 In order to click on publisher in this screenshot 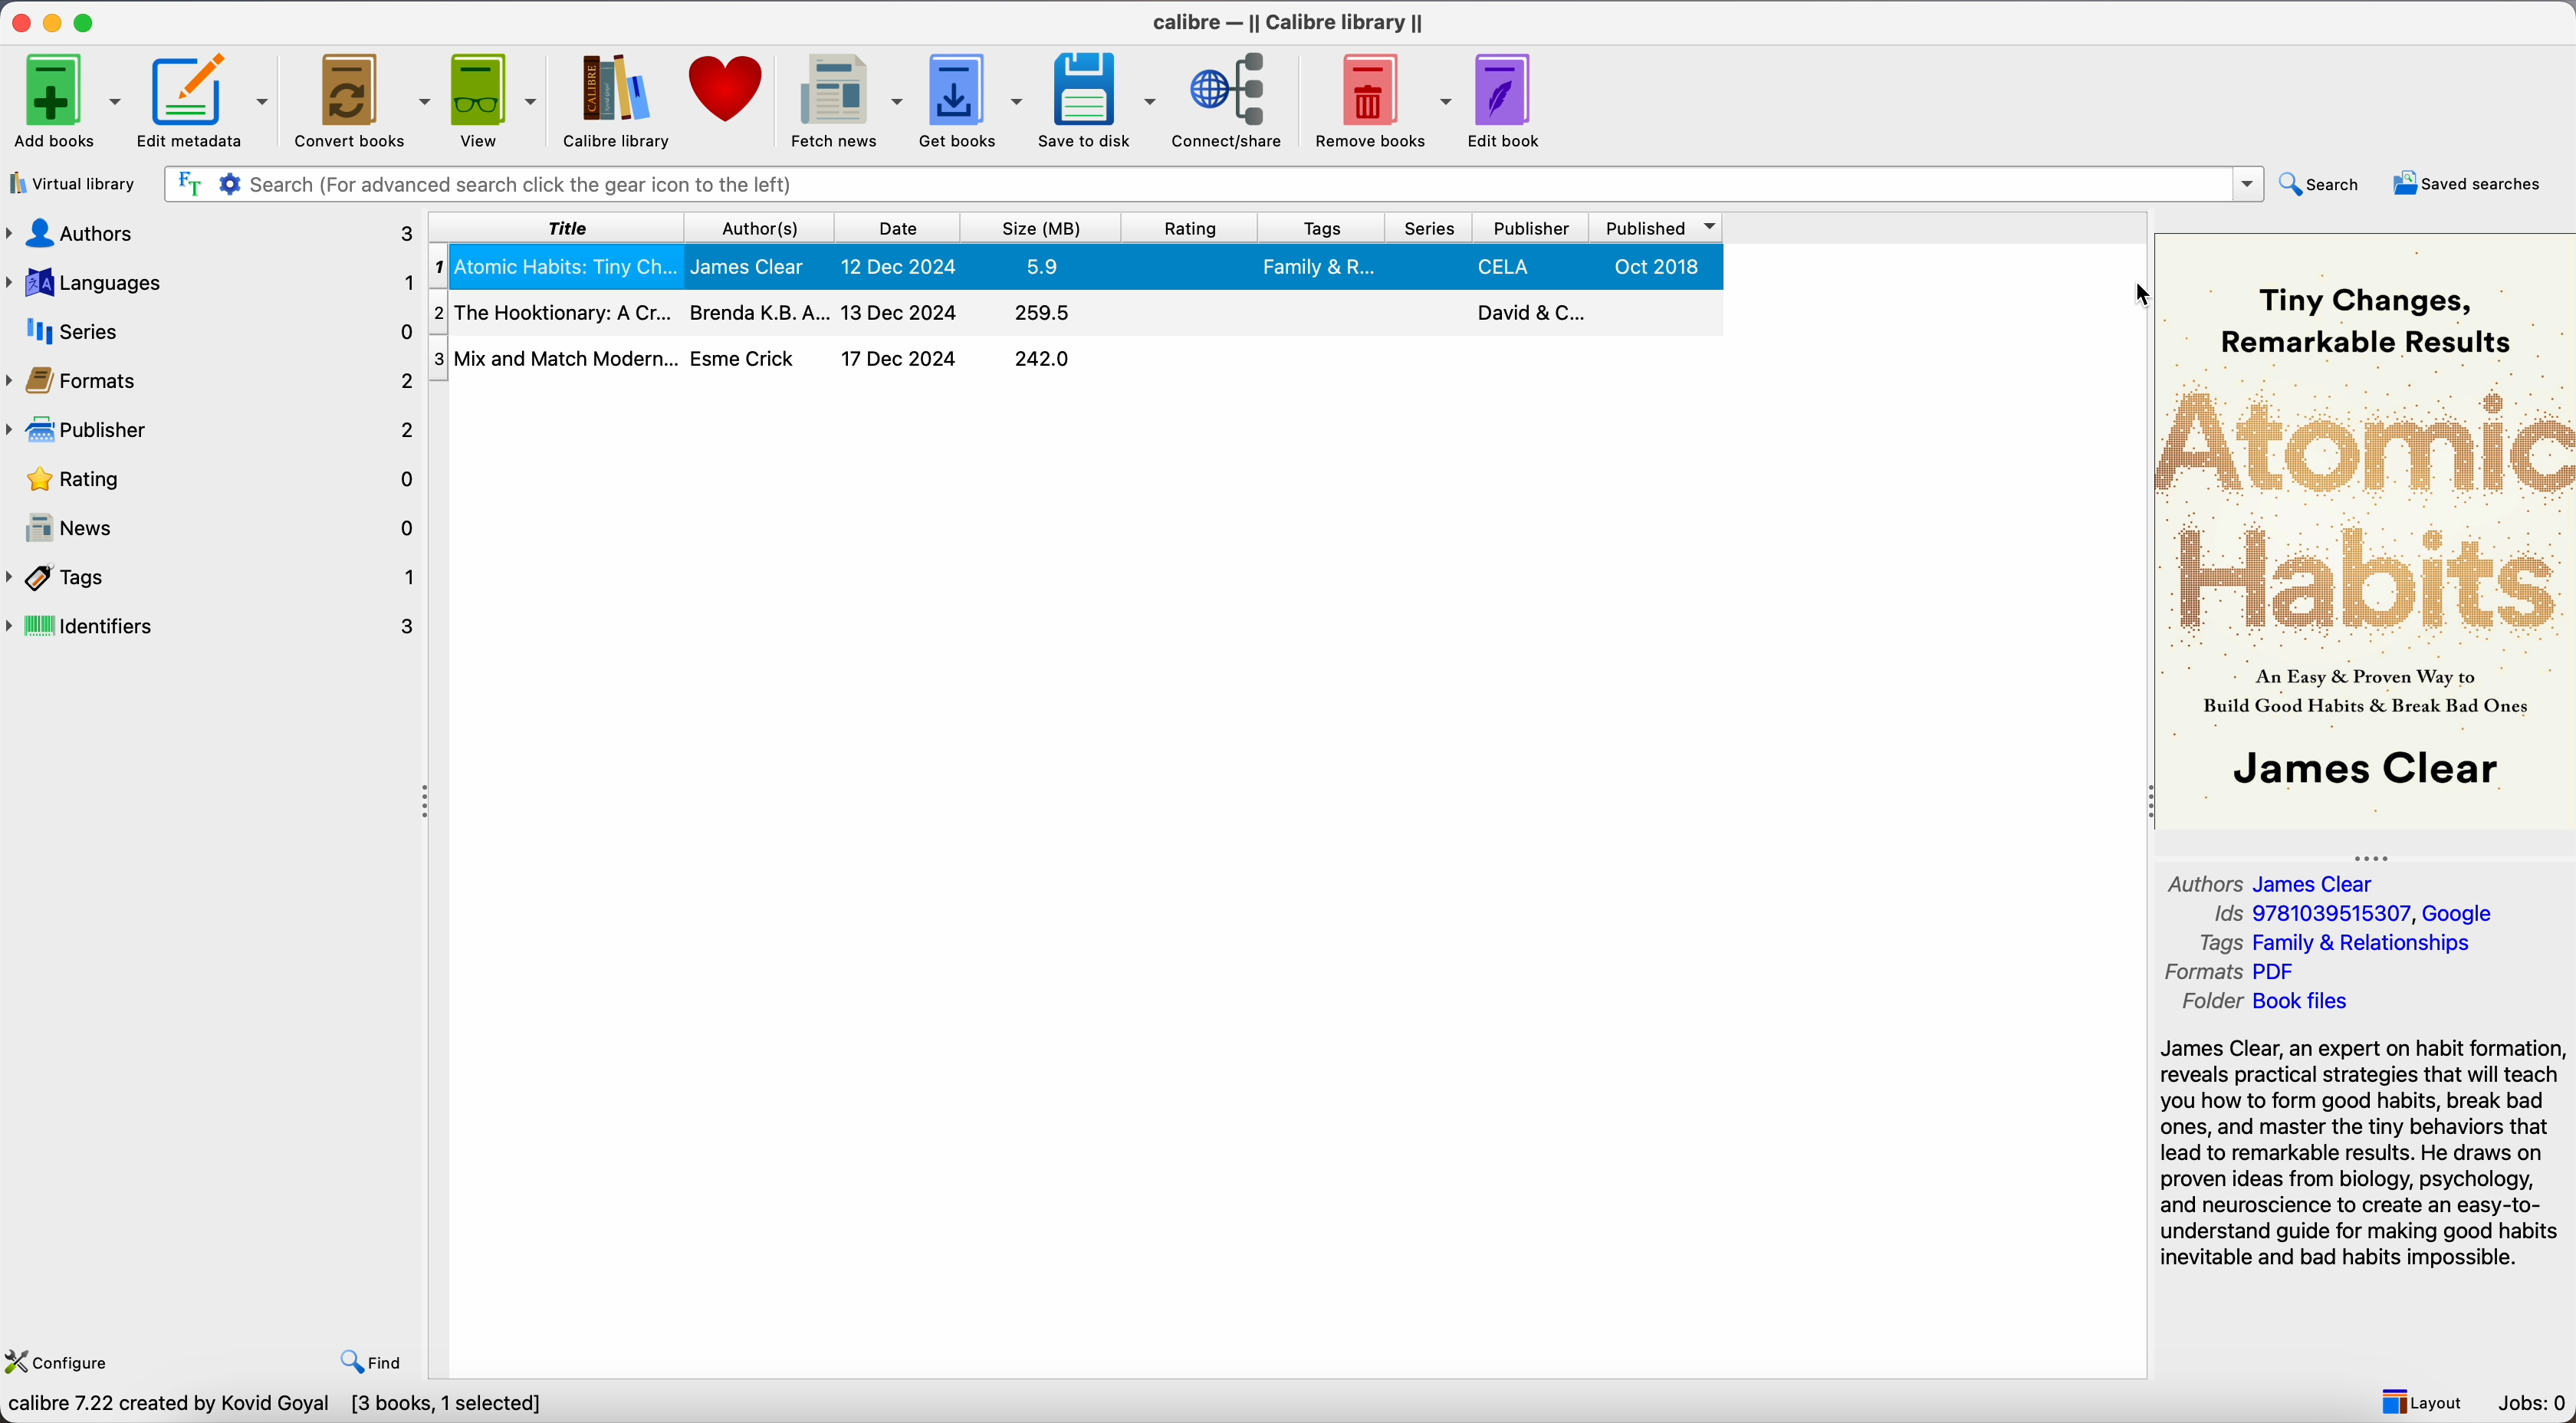, I will do `click(1529, 228)`.